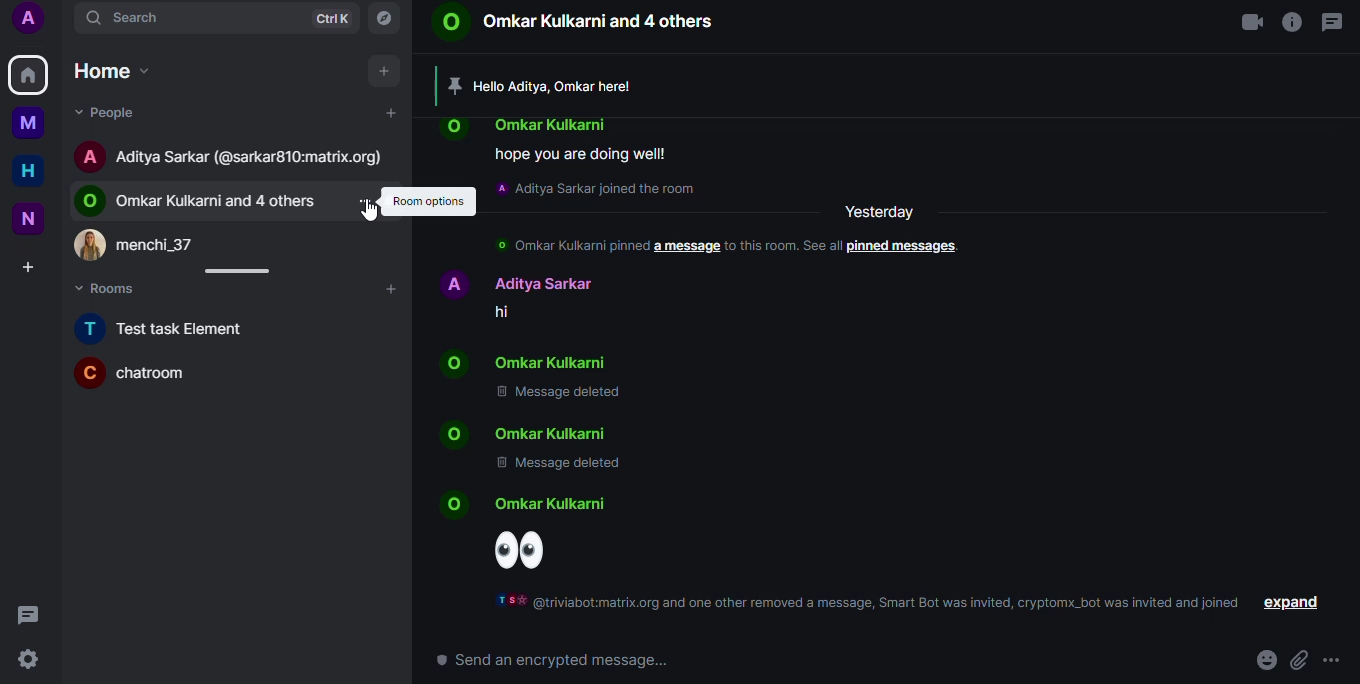 This screenshot has width=1360, height=684. Describe the element at coordinates (598, 189) in the screenshot. I see `info` at that location.